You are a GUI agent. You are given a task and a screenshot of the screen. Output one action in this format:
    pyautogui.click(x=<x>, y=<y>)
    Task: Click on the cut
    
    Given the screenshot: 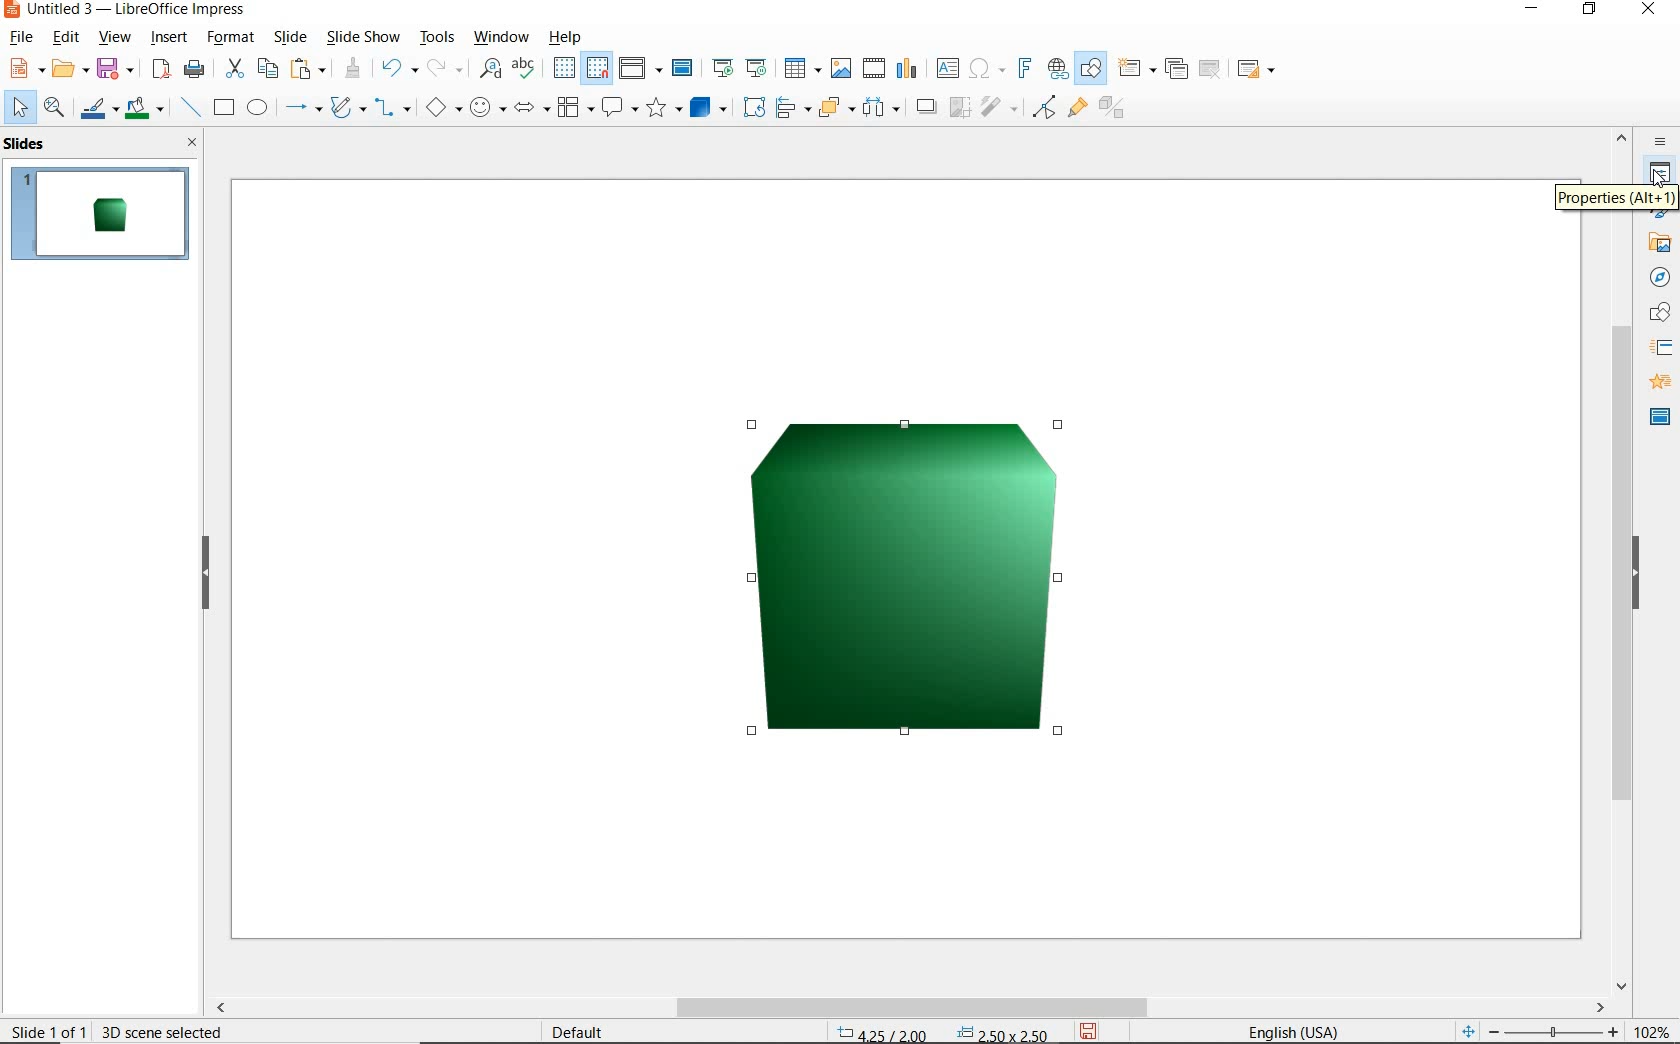 What is the action you would take?
    pyautogui.click(x=236, y=68)
    